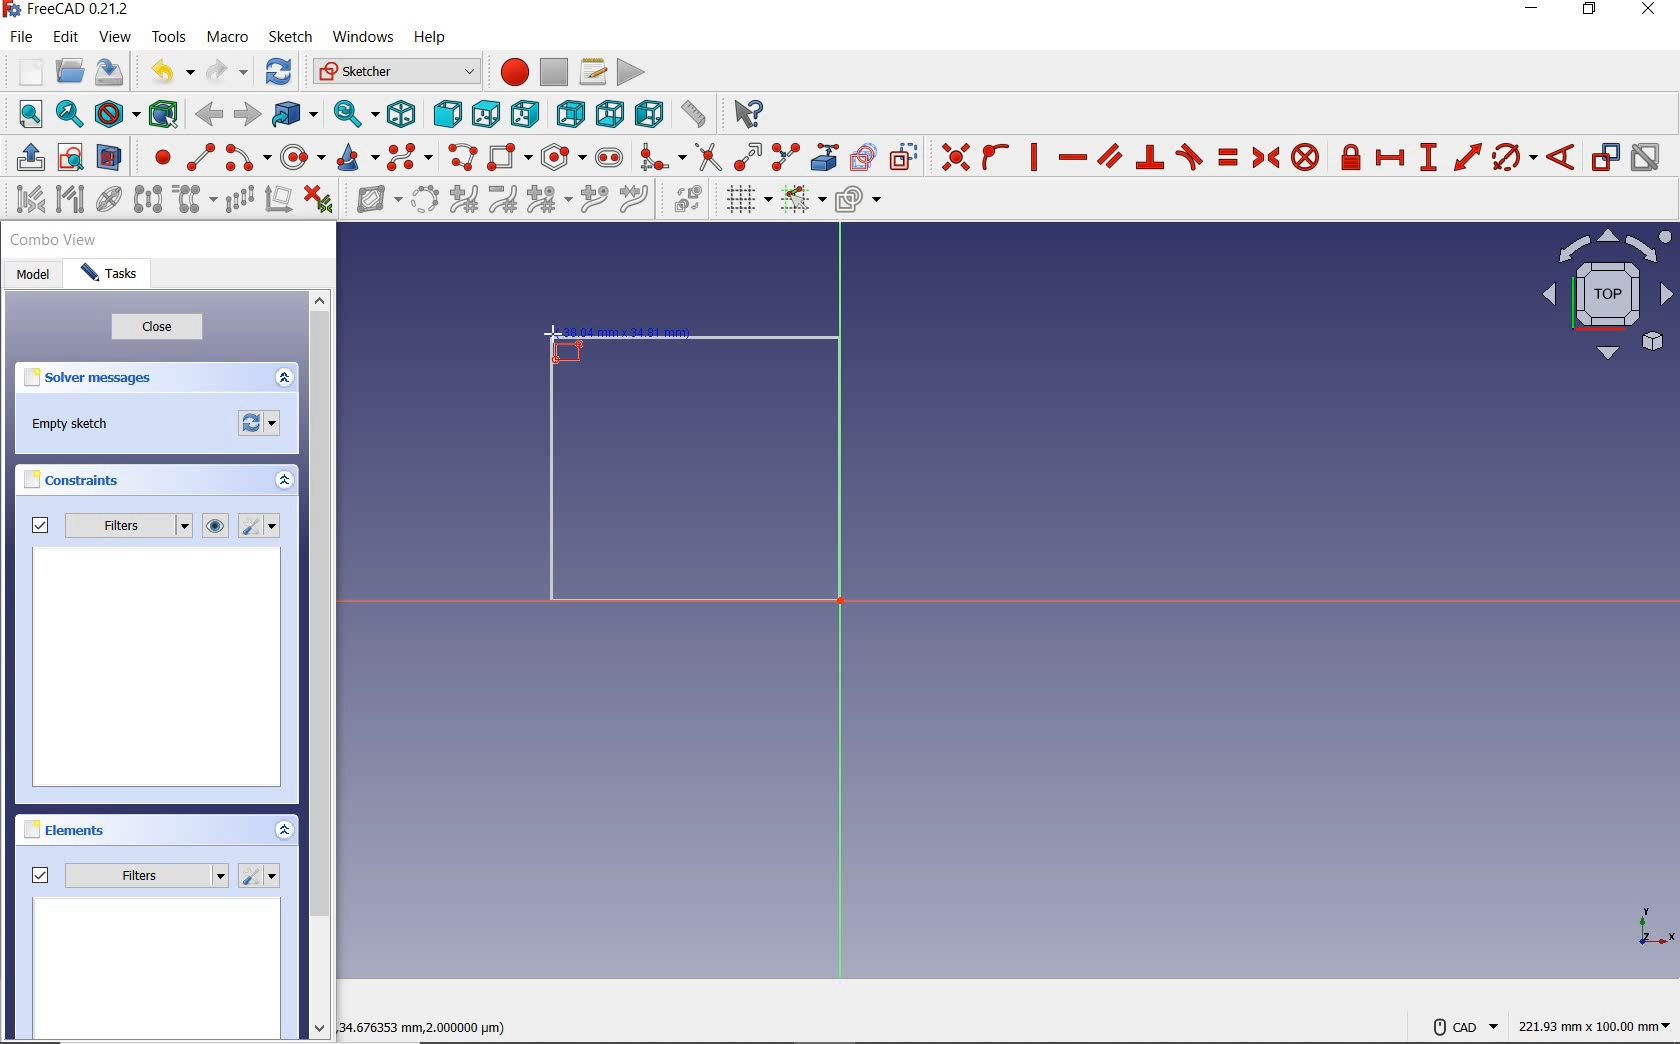  I want to click on switch virtual space, so click(684, 203).